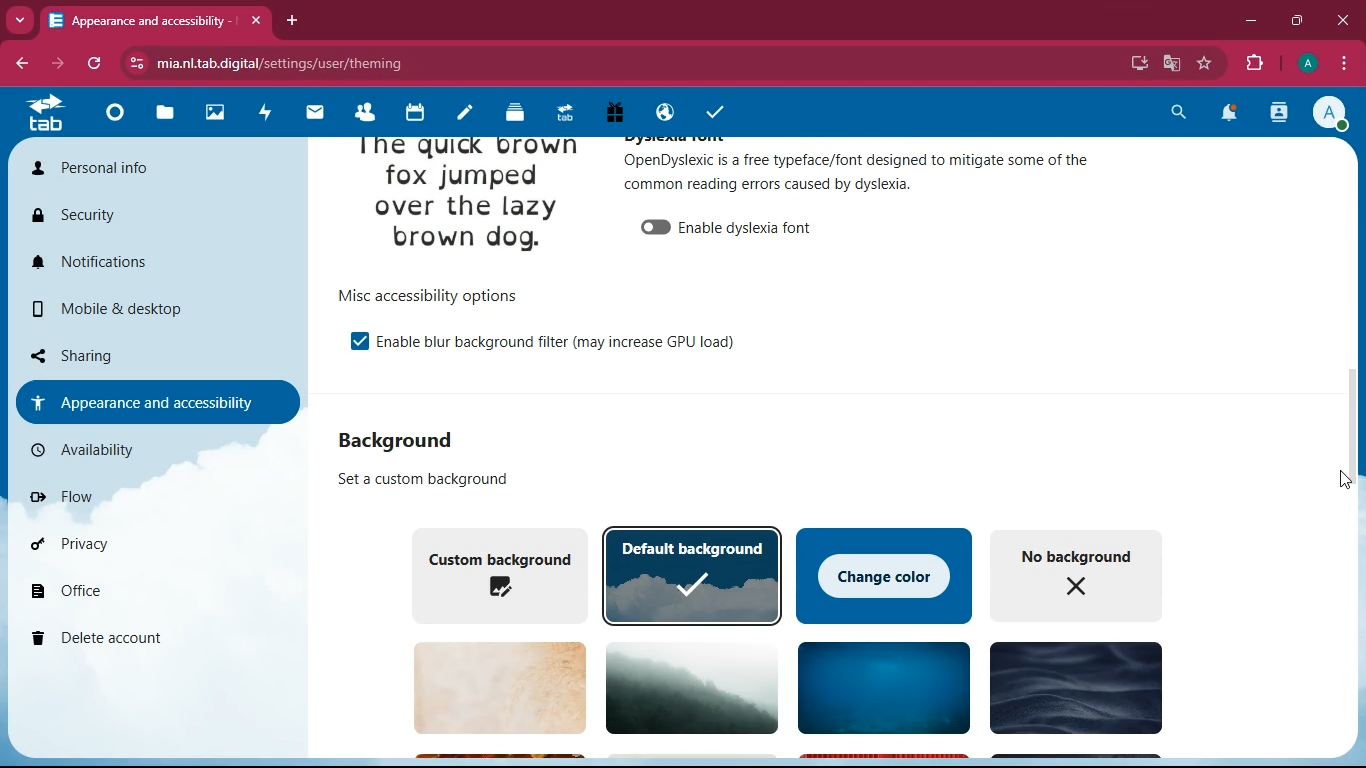  What do you see at coordinates (153, 173) in the screenshot?
I see `personal info` at bounding box center [153, 173].